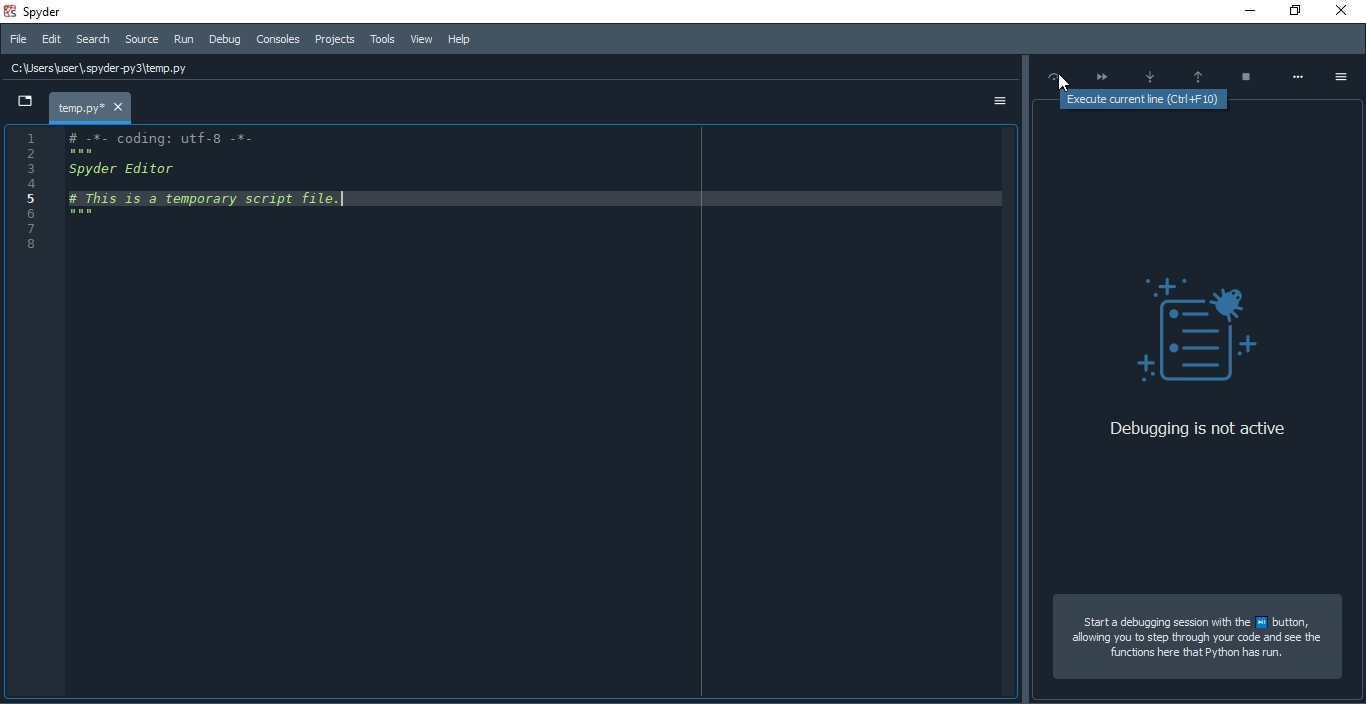  Describe the element at coordinates (91, 40) in the screenshot. I see `Search` at that location.